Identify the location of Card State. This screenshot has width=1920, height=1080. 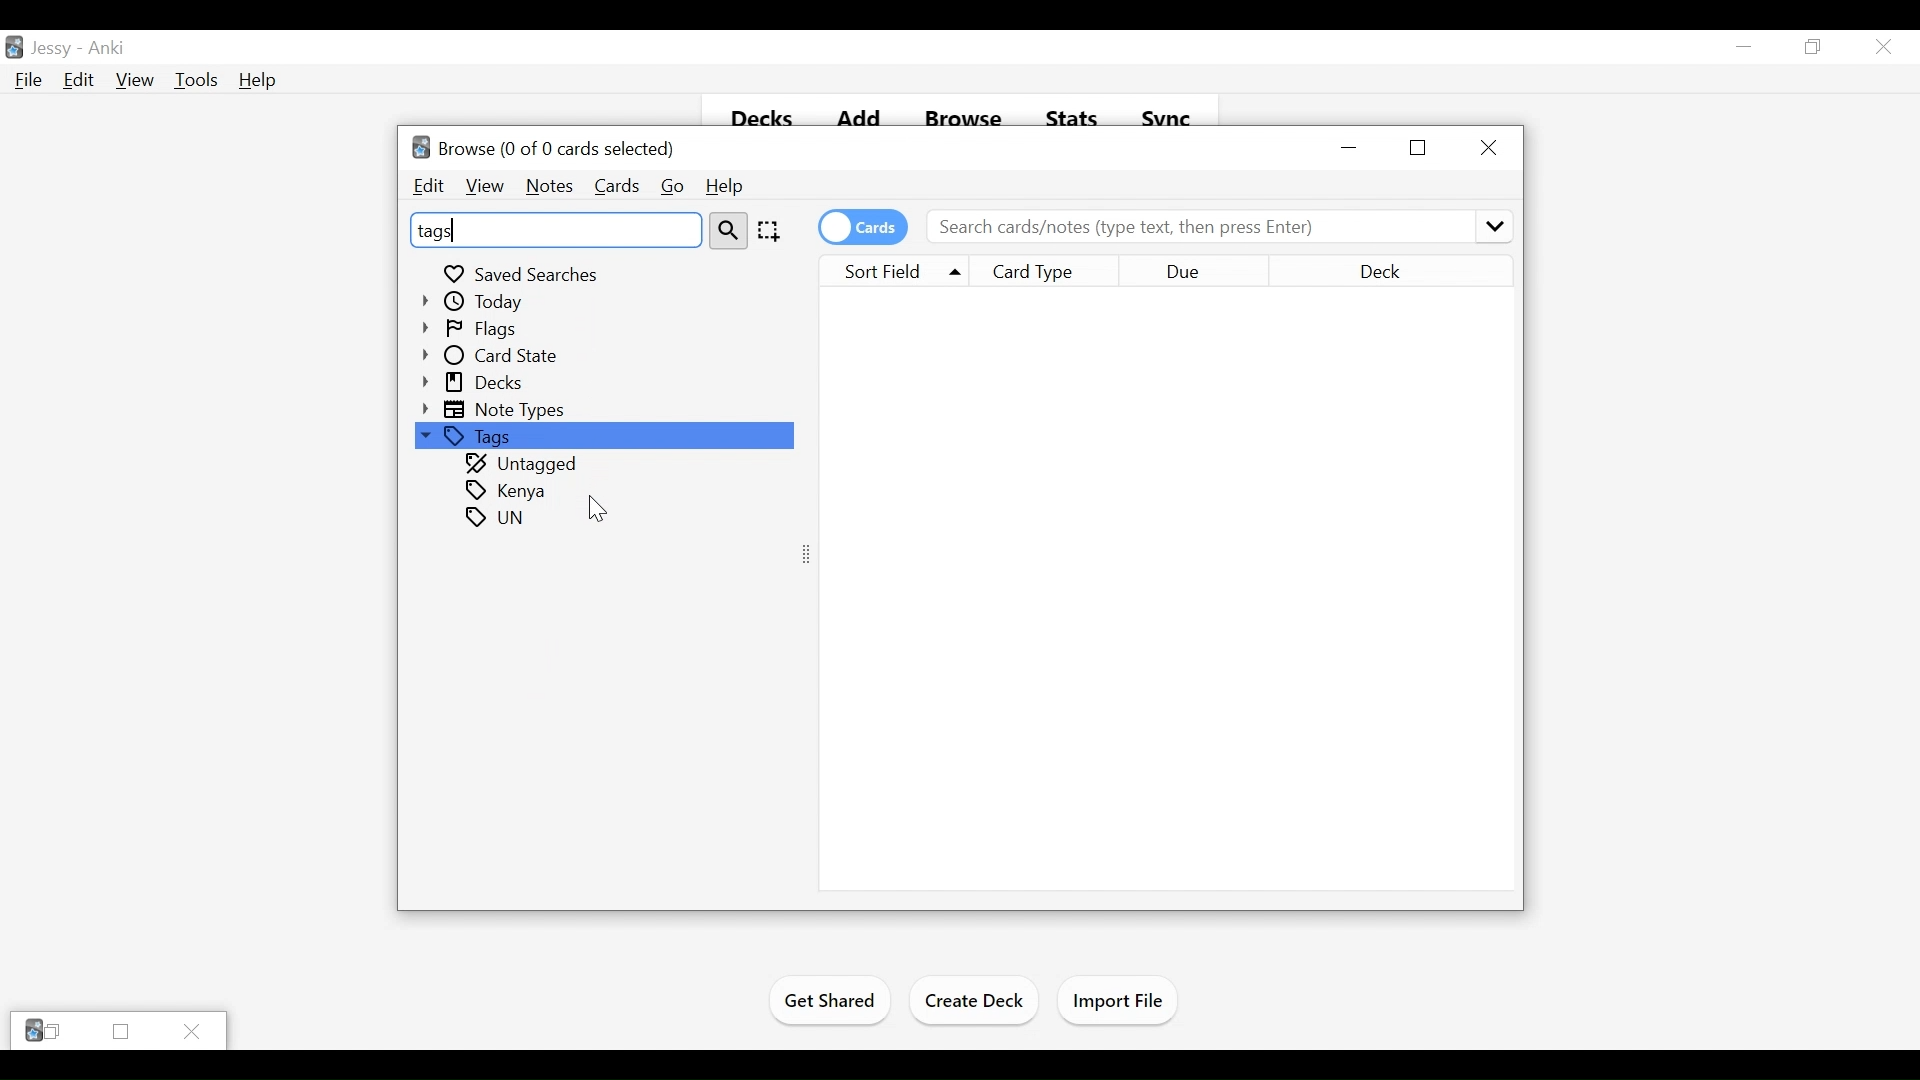
(496, 356).